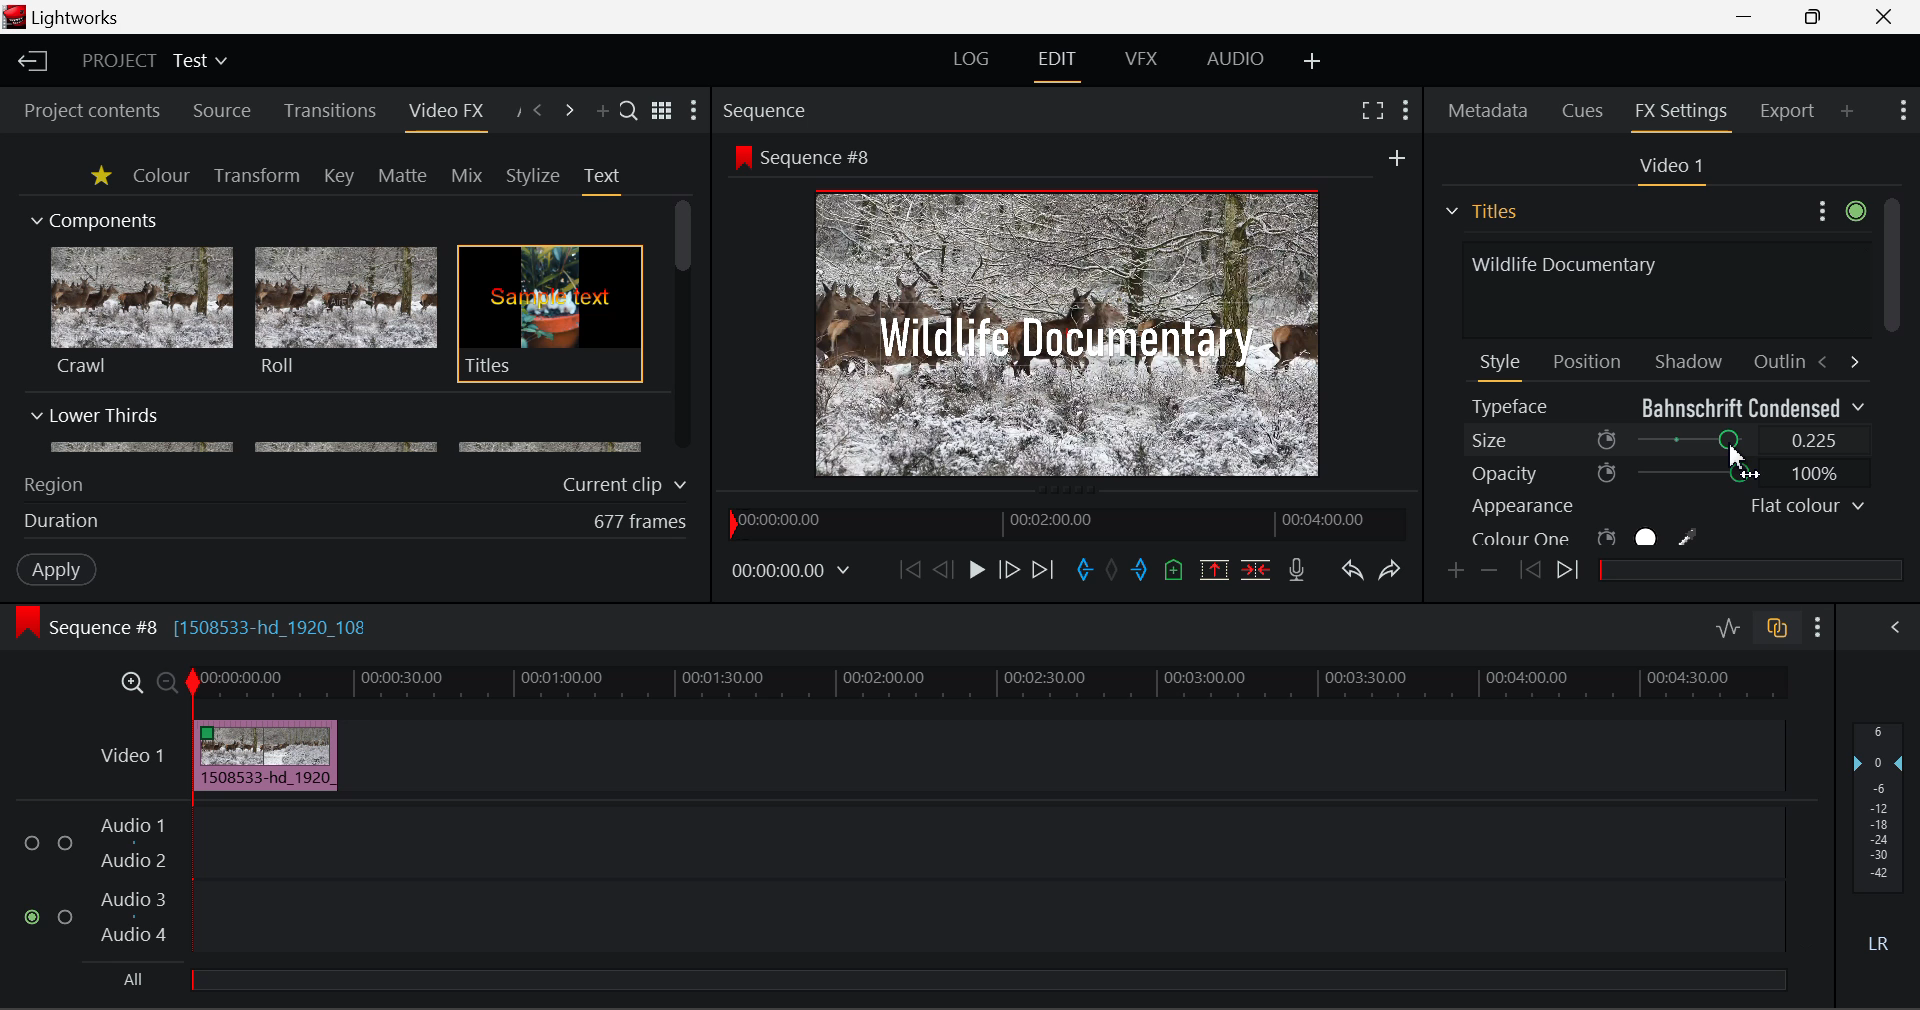 The height and width of the screenshot is (1010, 1920). What do you see at coordinates (1489, 113) in the screenshot?
I see `Metadata` at bounding box center [1489, 113].